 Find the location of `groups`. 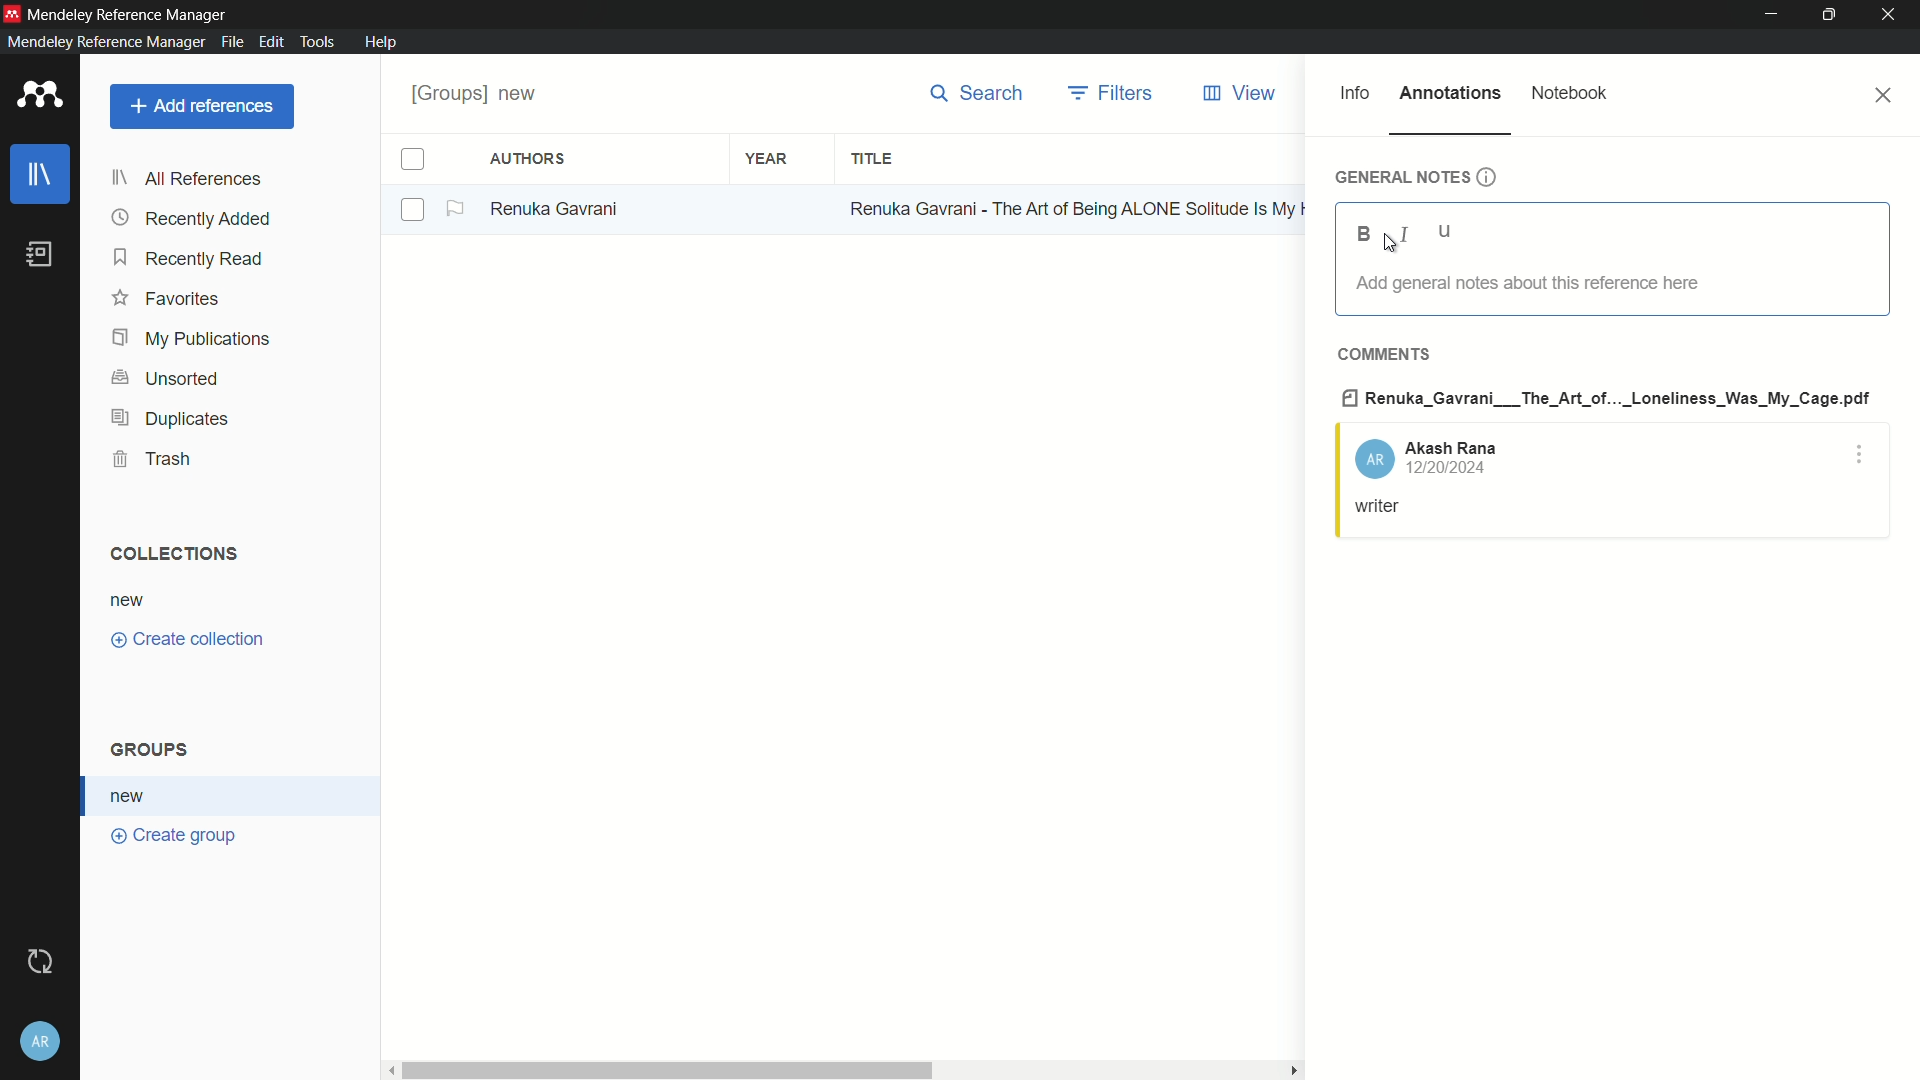

groups is located at coordinates (154, 751).